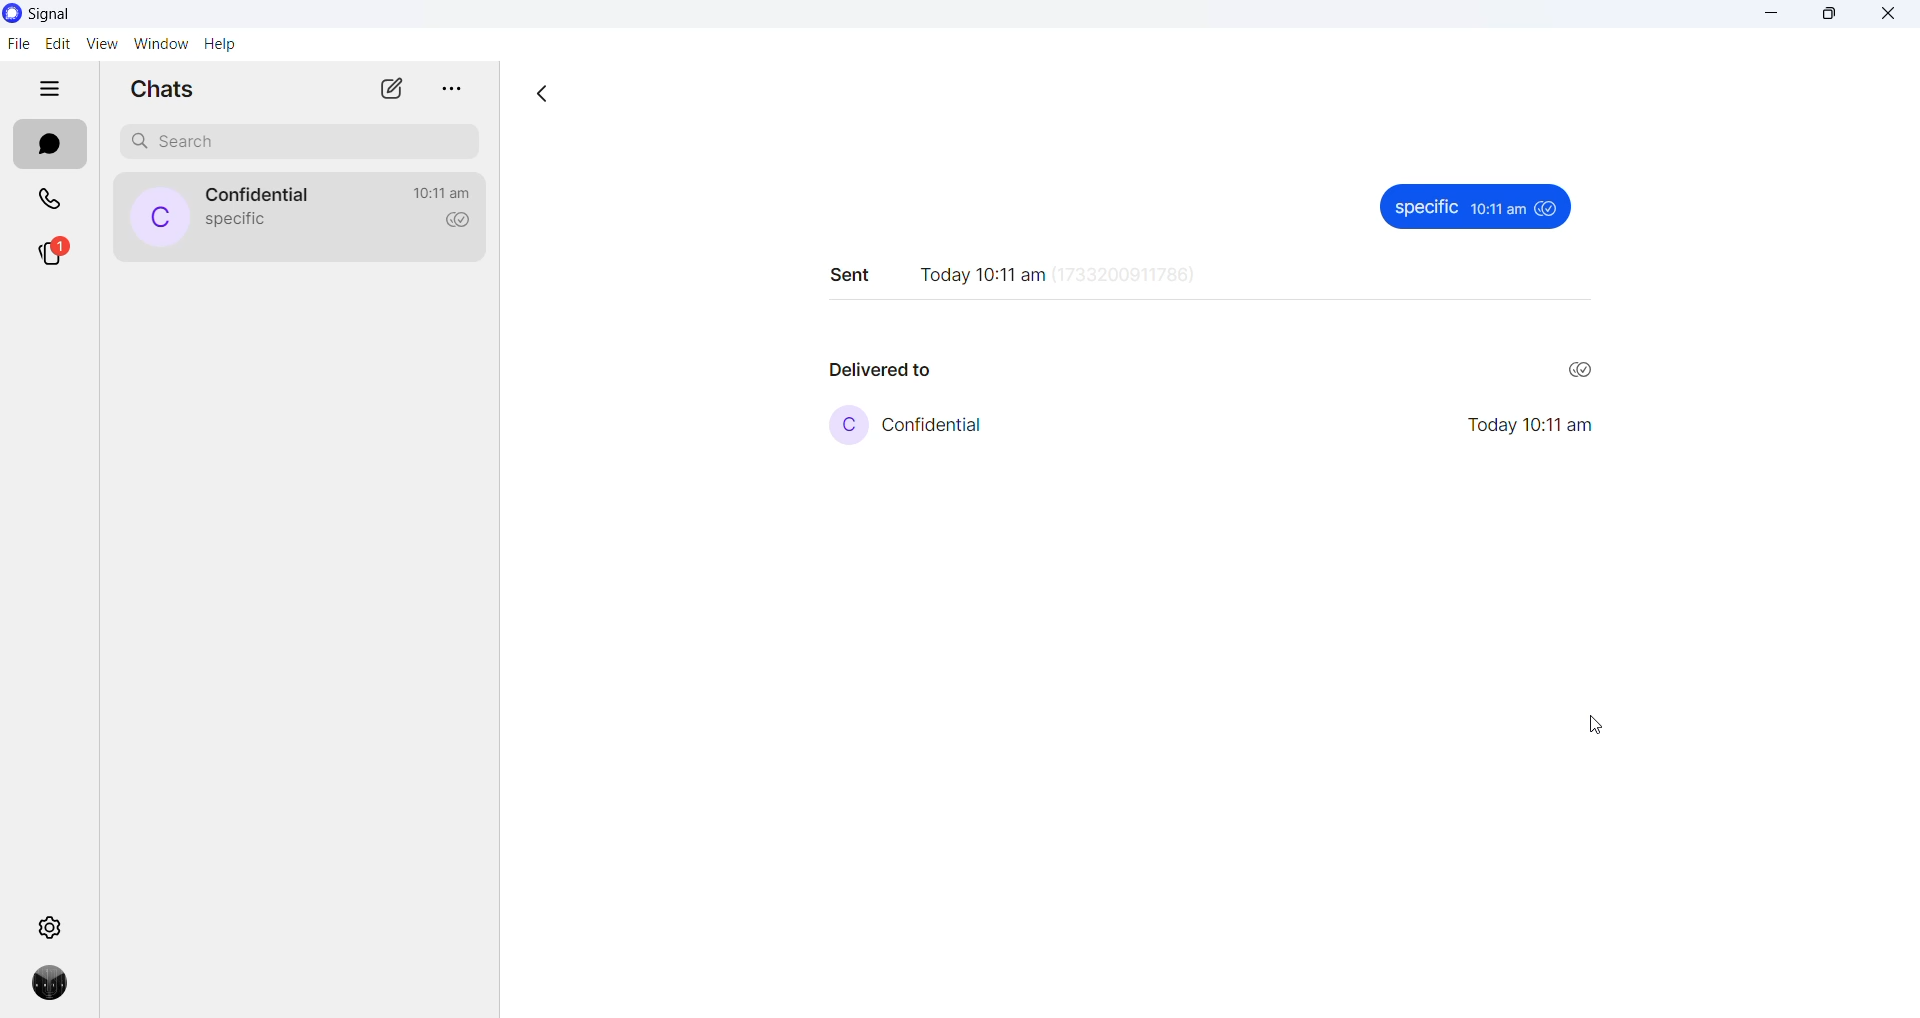  I want to click on seen, so click(1546, 210).